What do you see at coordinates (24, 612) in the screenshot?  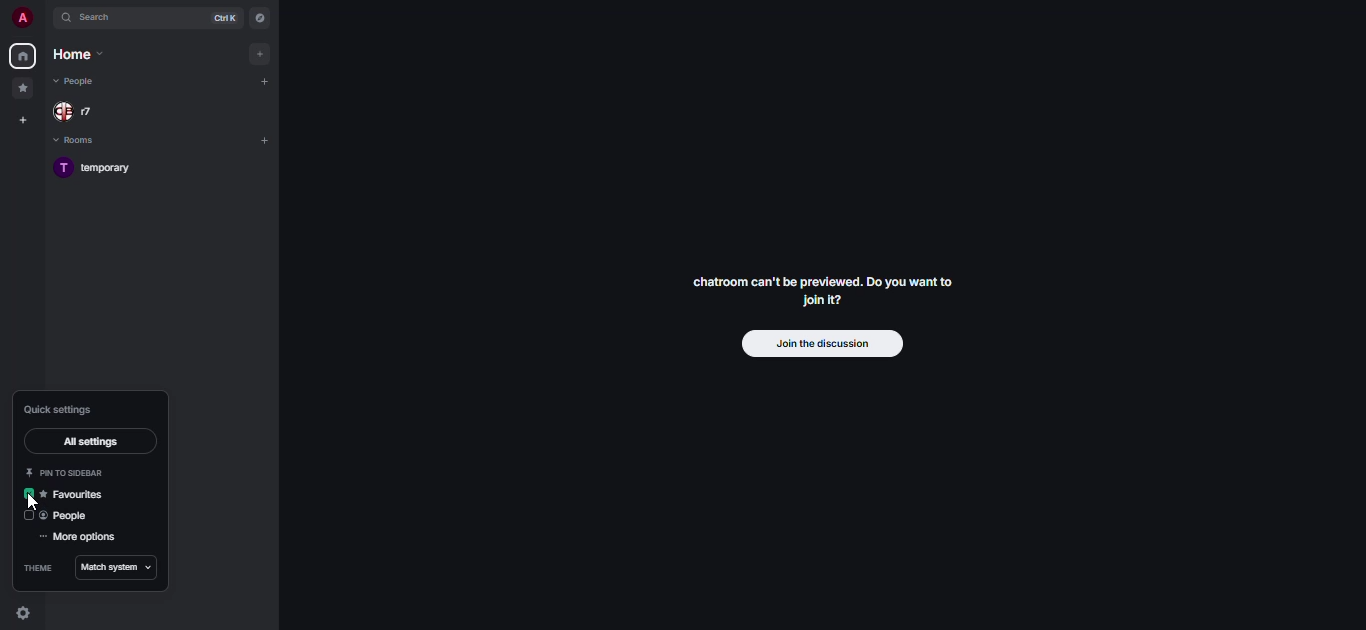 I see `quick settings` at bounding box center [24, 612].